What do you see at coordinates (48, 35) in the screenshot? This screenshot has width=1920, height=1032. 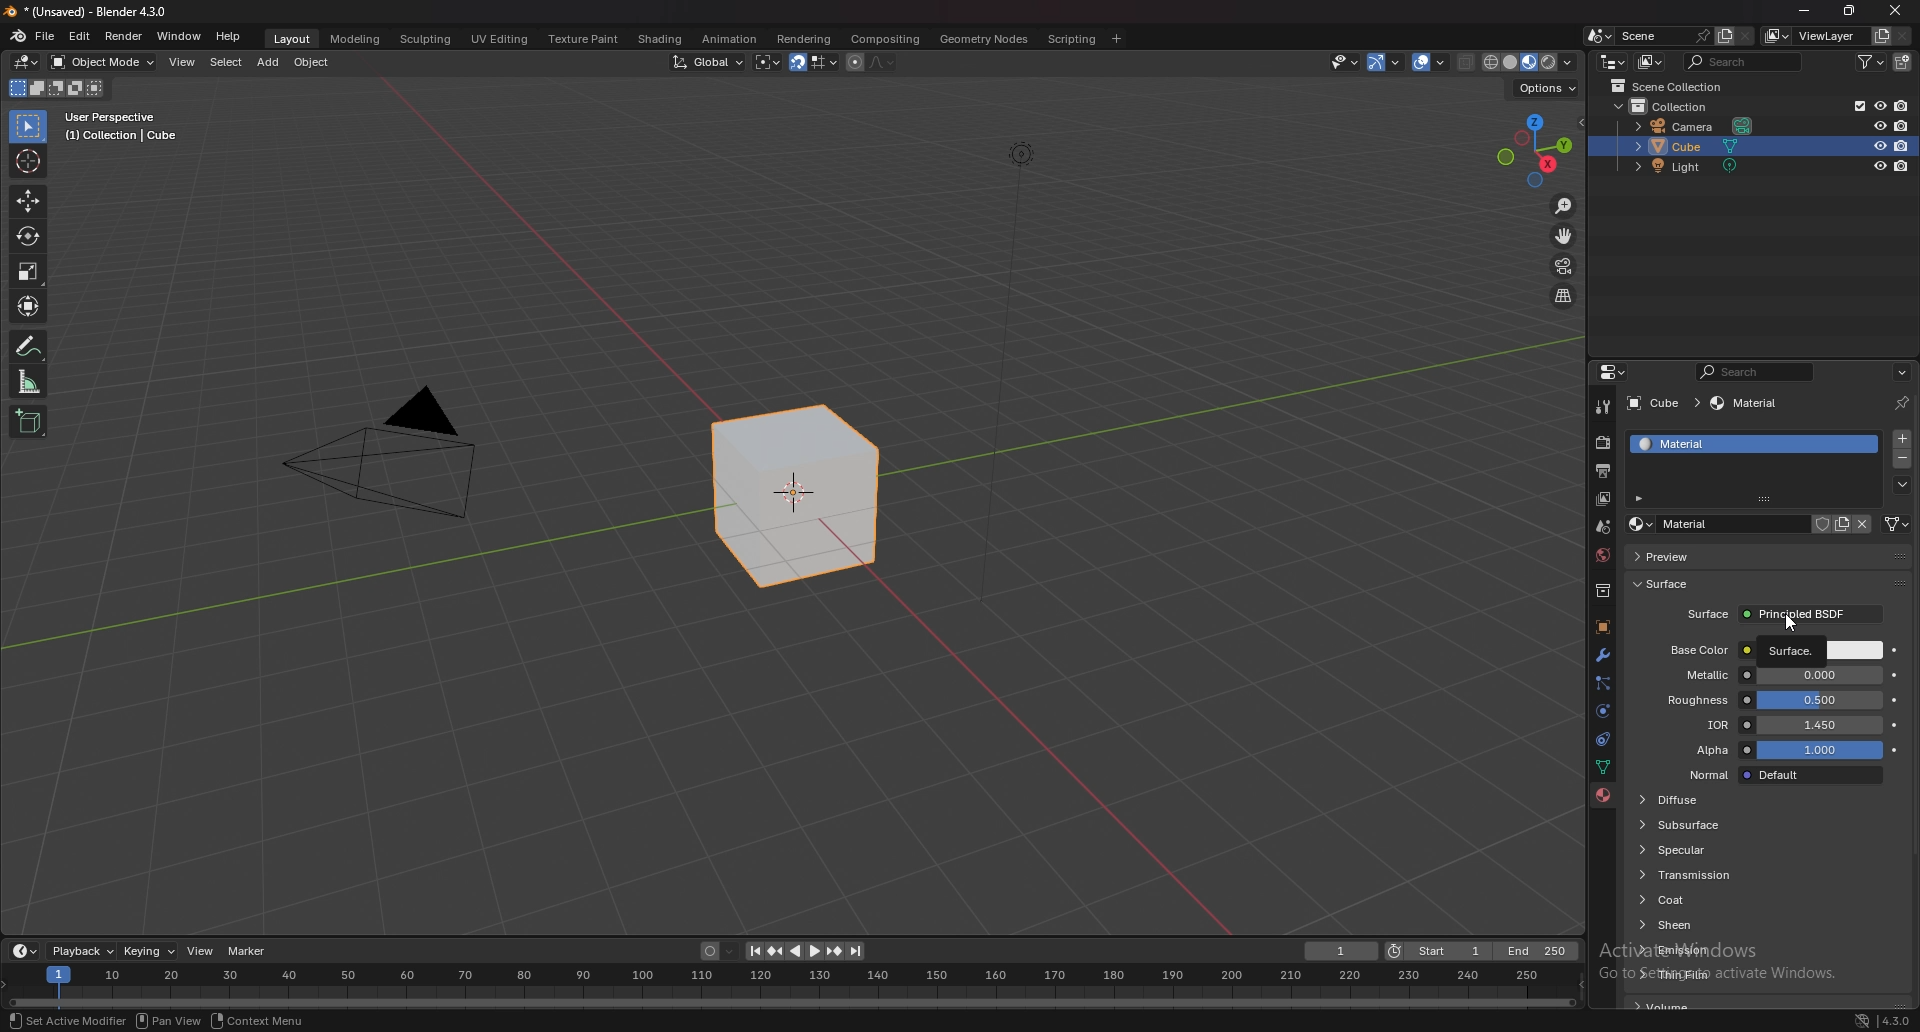 I see `file` at bounding box center [48, 35].